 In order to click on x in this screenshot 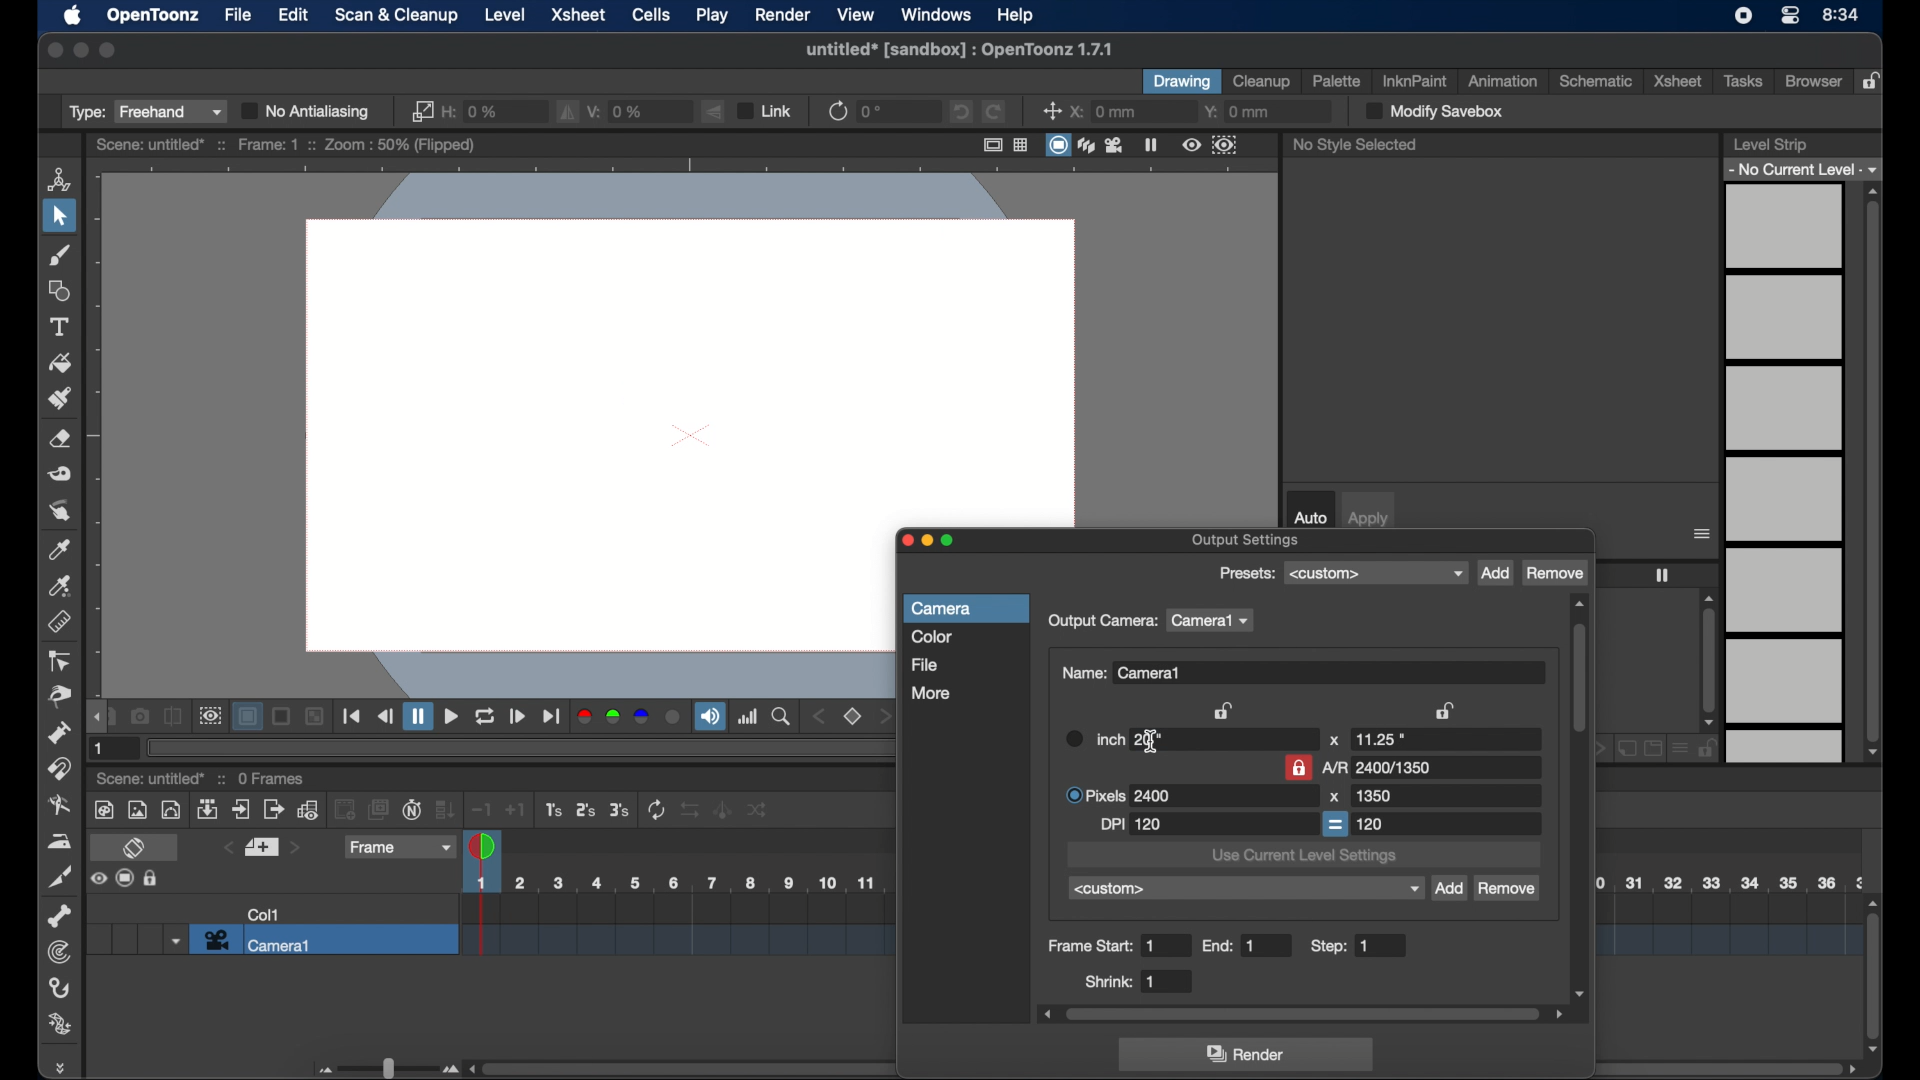, I will do `click(1103, 111)`.